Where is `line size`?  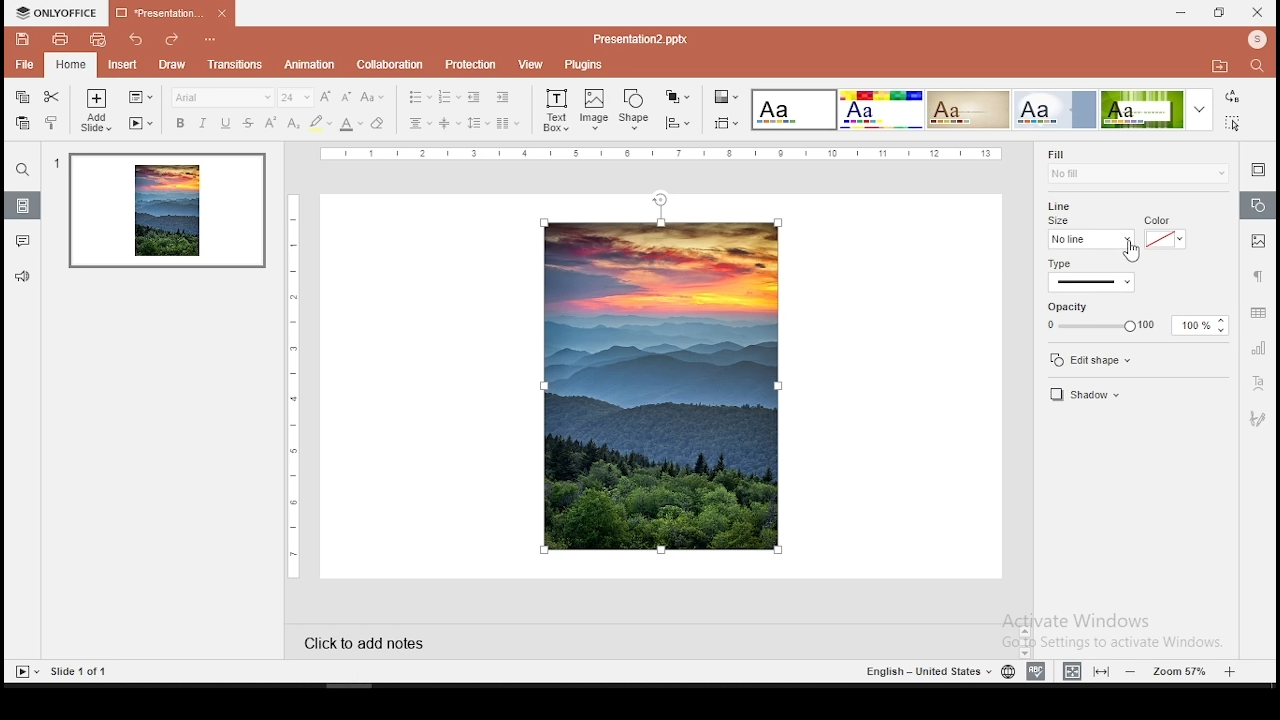 line size is located at coordinates (1091, 233).